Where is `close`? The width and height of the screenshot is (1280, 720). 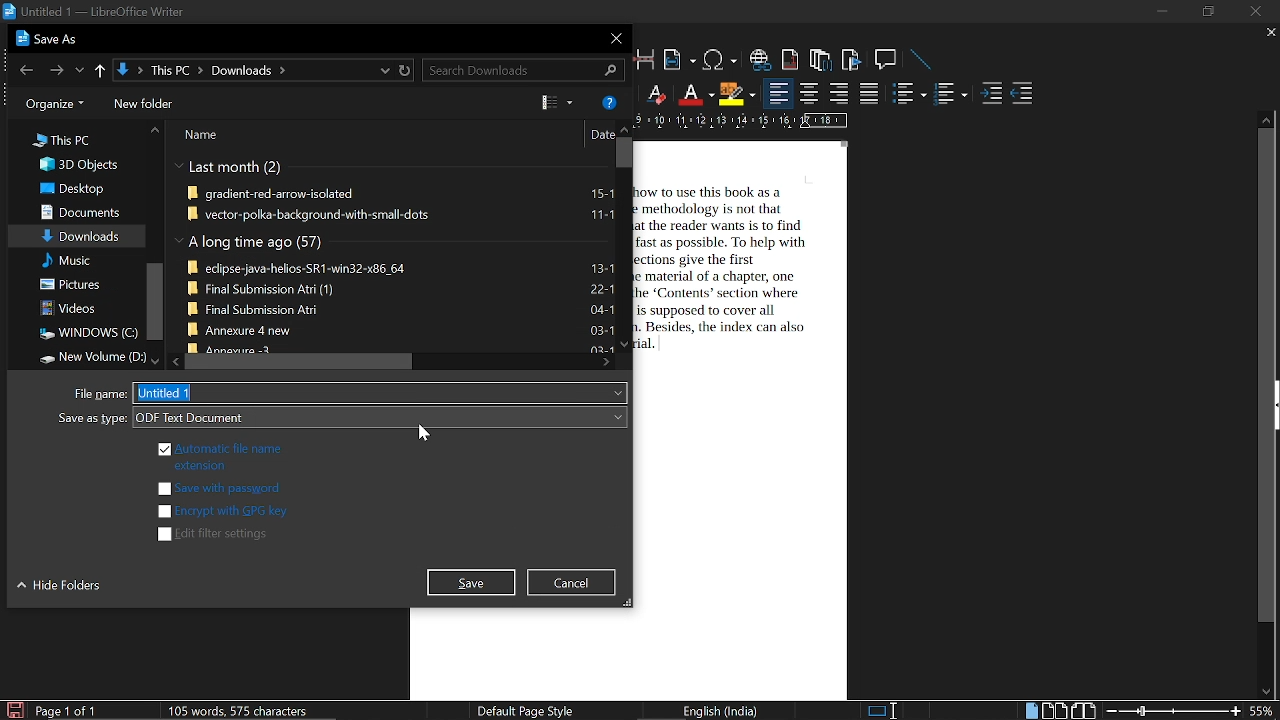 close is located at coordinates (1257, 11).